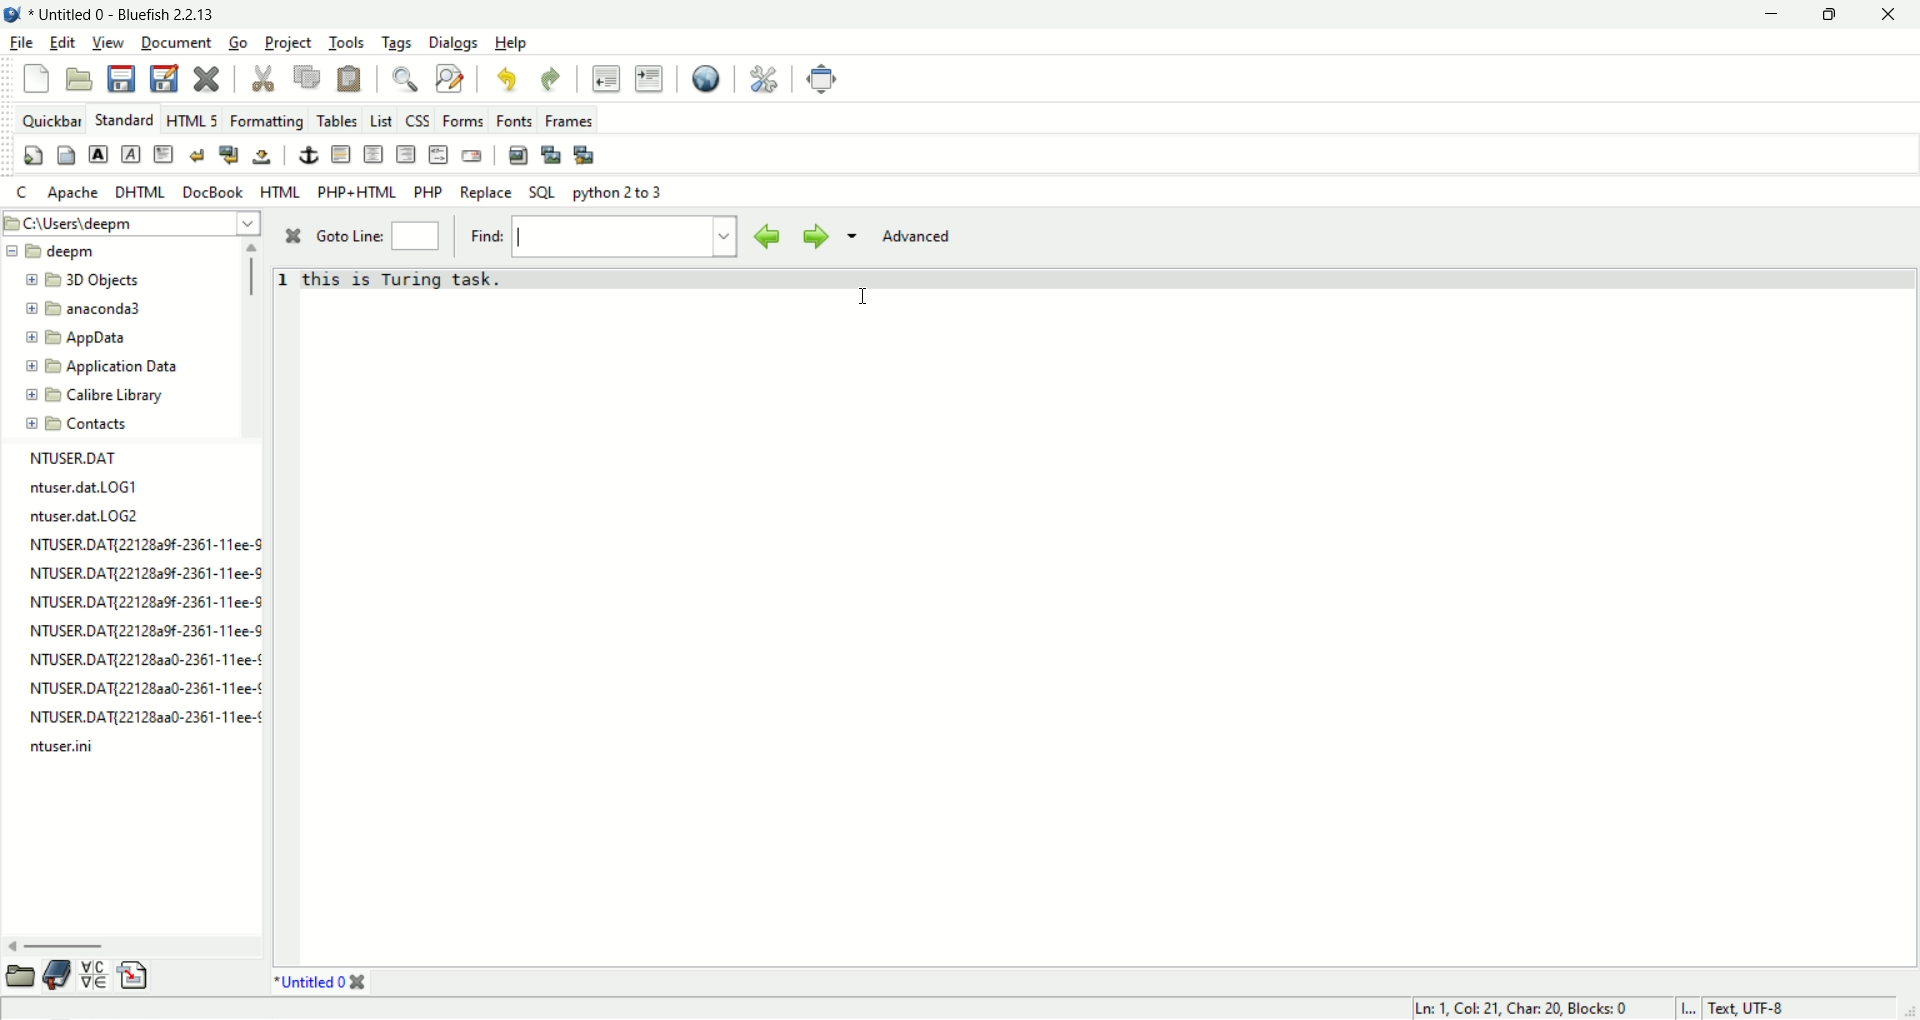 The height and width of the screenshot is (1020, 1920). Describe the element at coordinates (510, 43) in the screenshot. I see `Help` at that location.